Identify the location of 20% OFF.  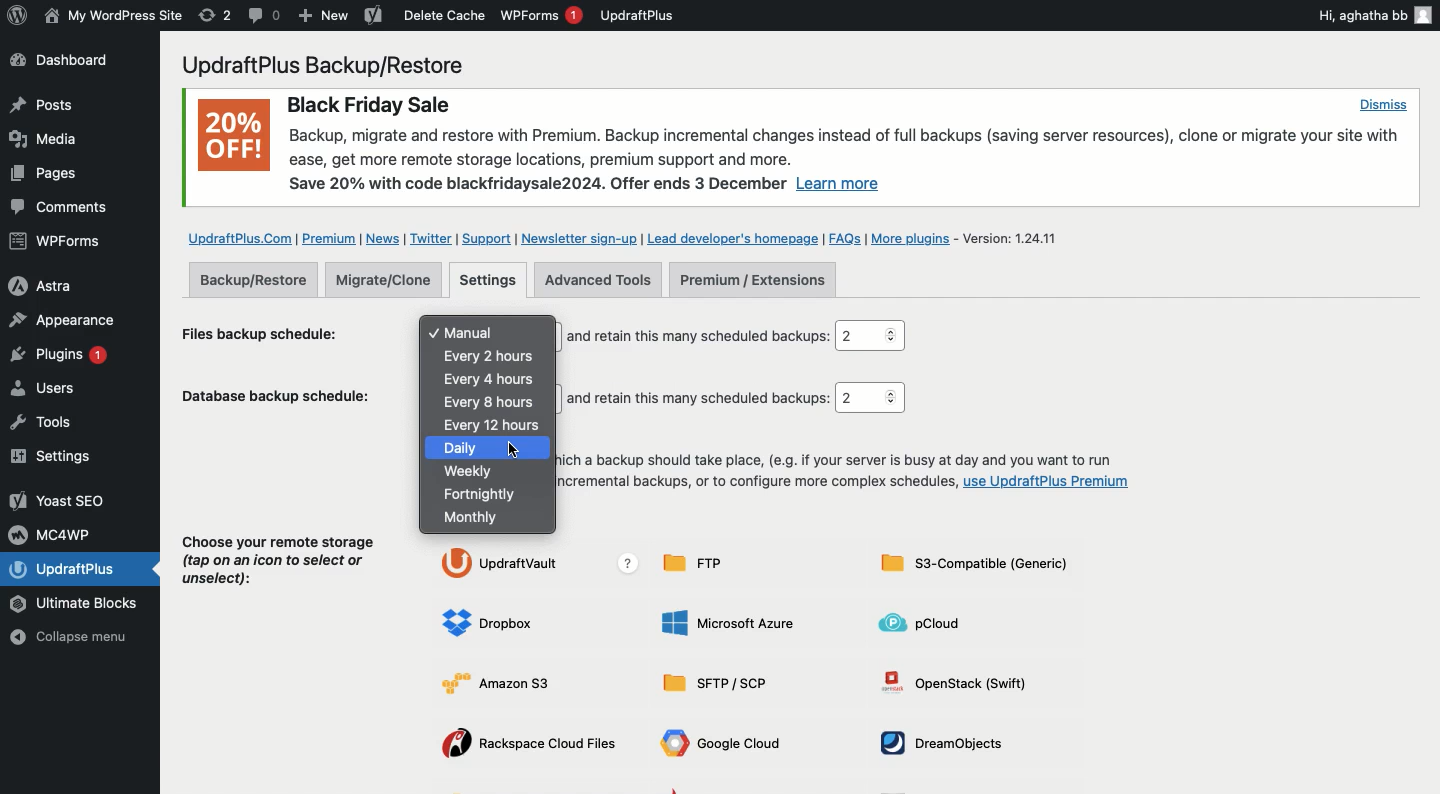
(233, 139).